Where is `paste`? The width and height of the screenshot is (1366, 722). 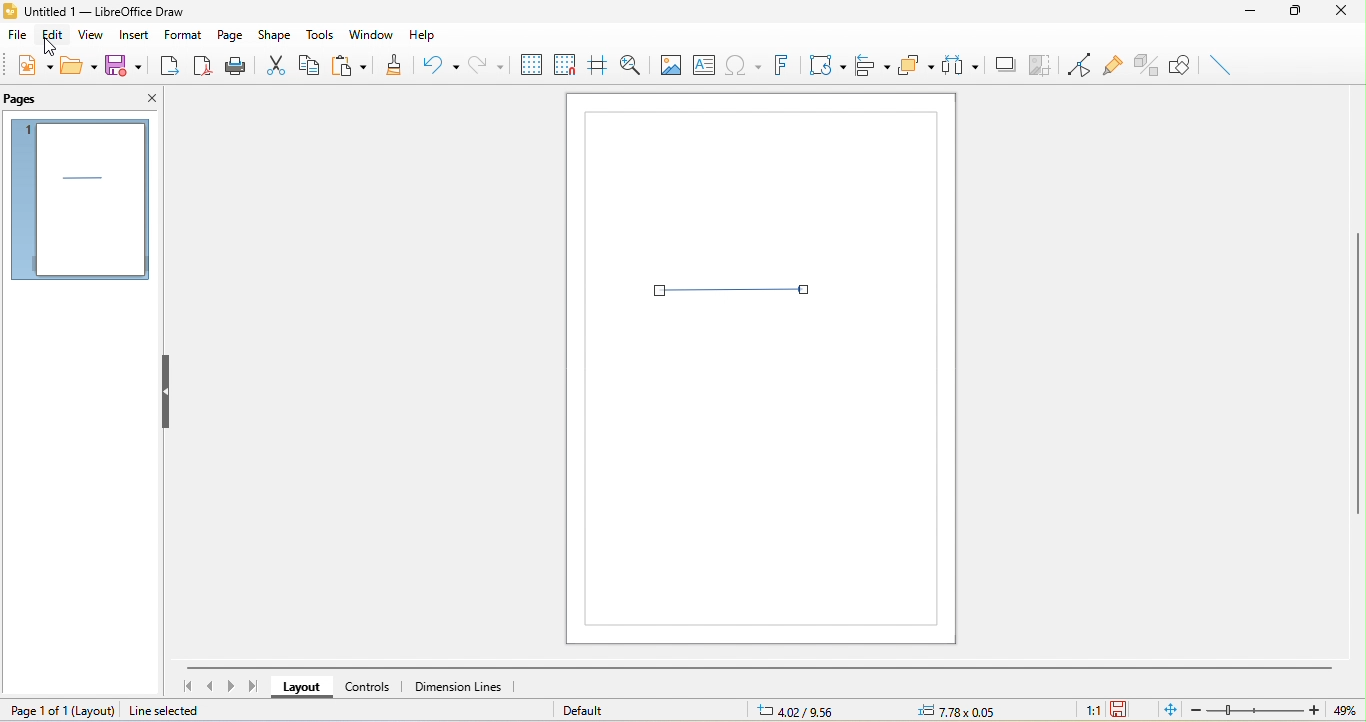 paste is located at coordinates (355, 64).